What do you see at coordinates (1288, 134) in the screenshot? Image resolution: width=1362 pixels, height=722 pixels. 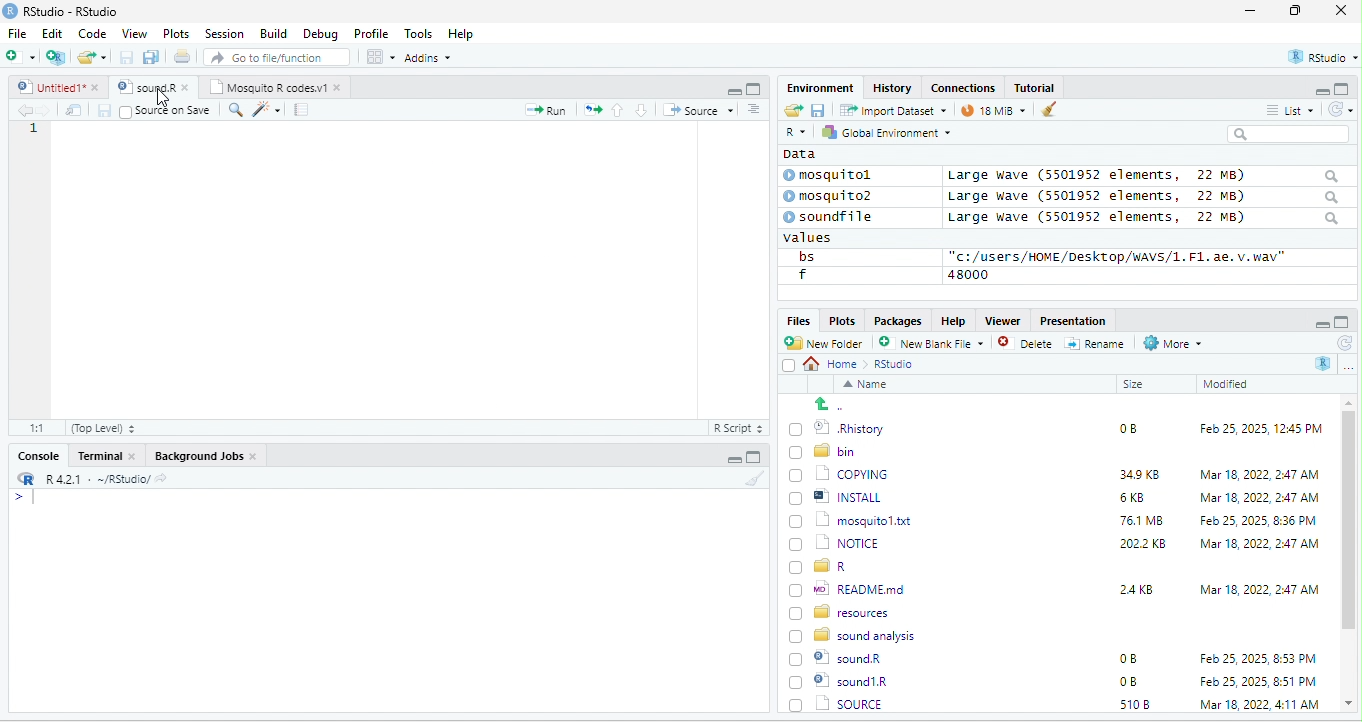 I see `search` at bounding box center [1288, 134].